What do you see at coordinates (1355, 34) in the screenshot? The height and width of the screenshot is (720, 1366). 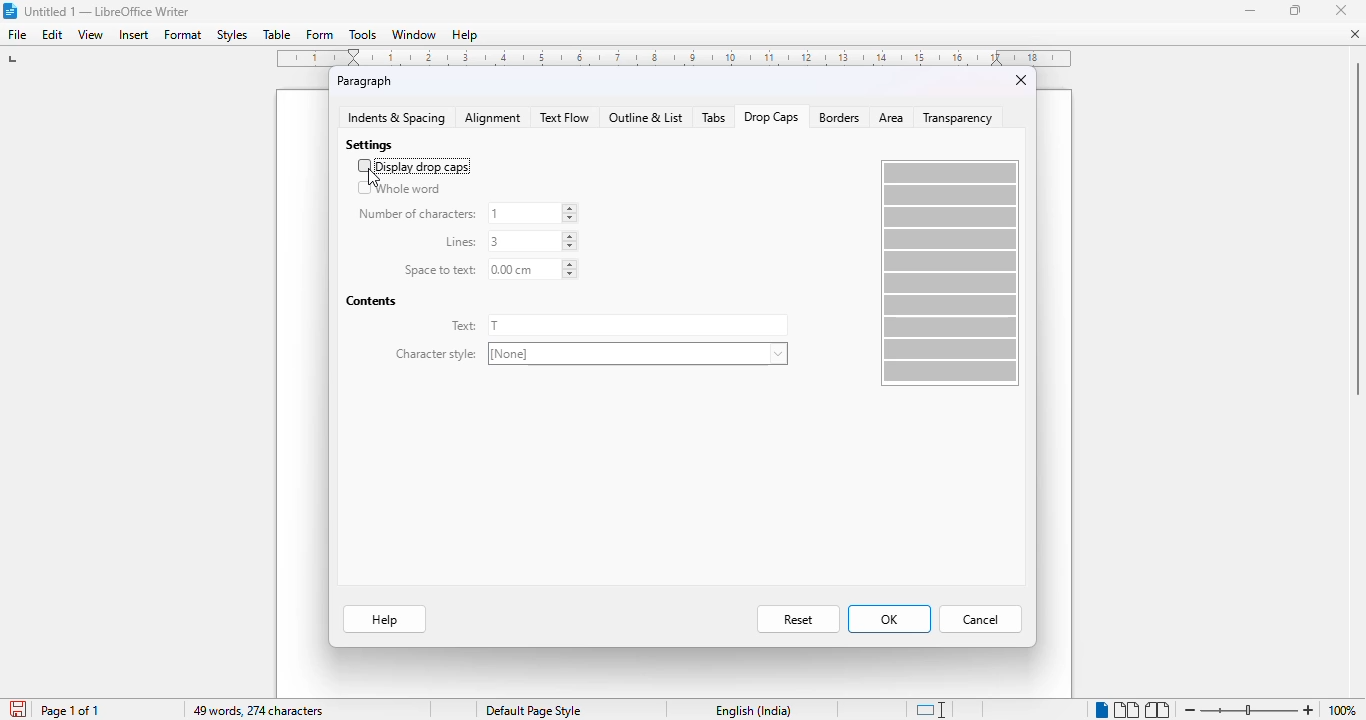 I see `close document` at bounding box center [1355, 34].